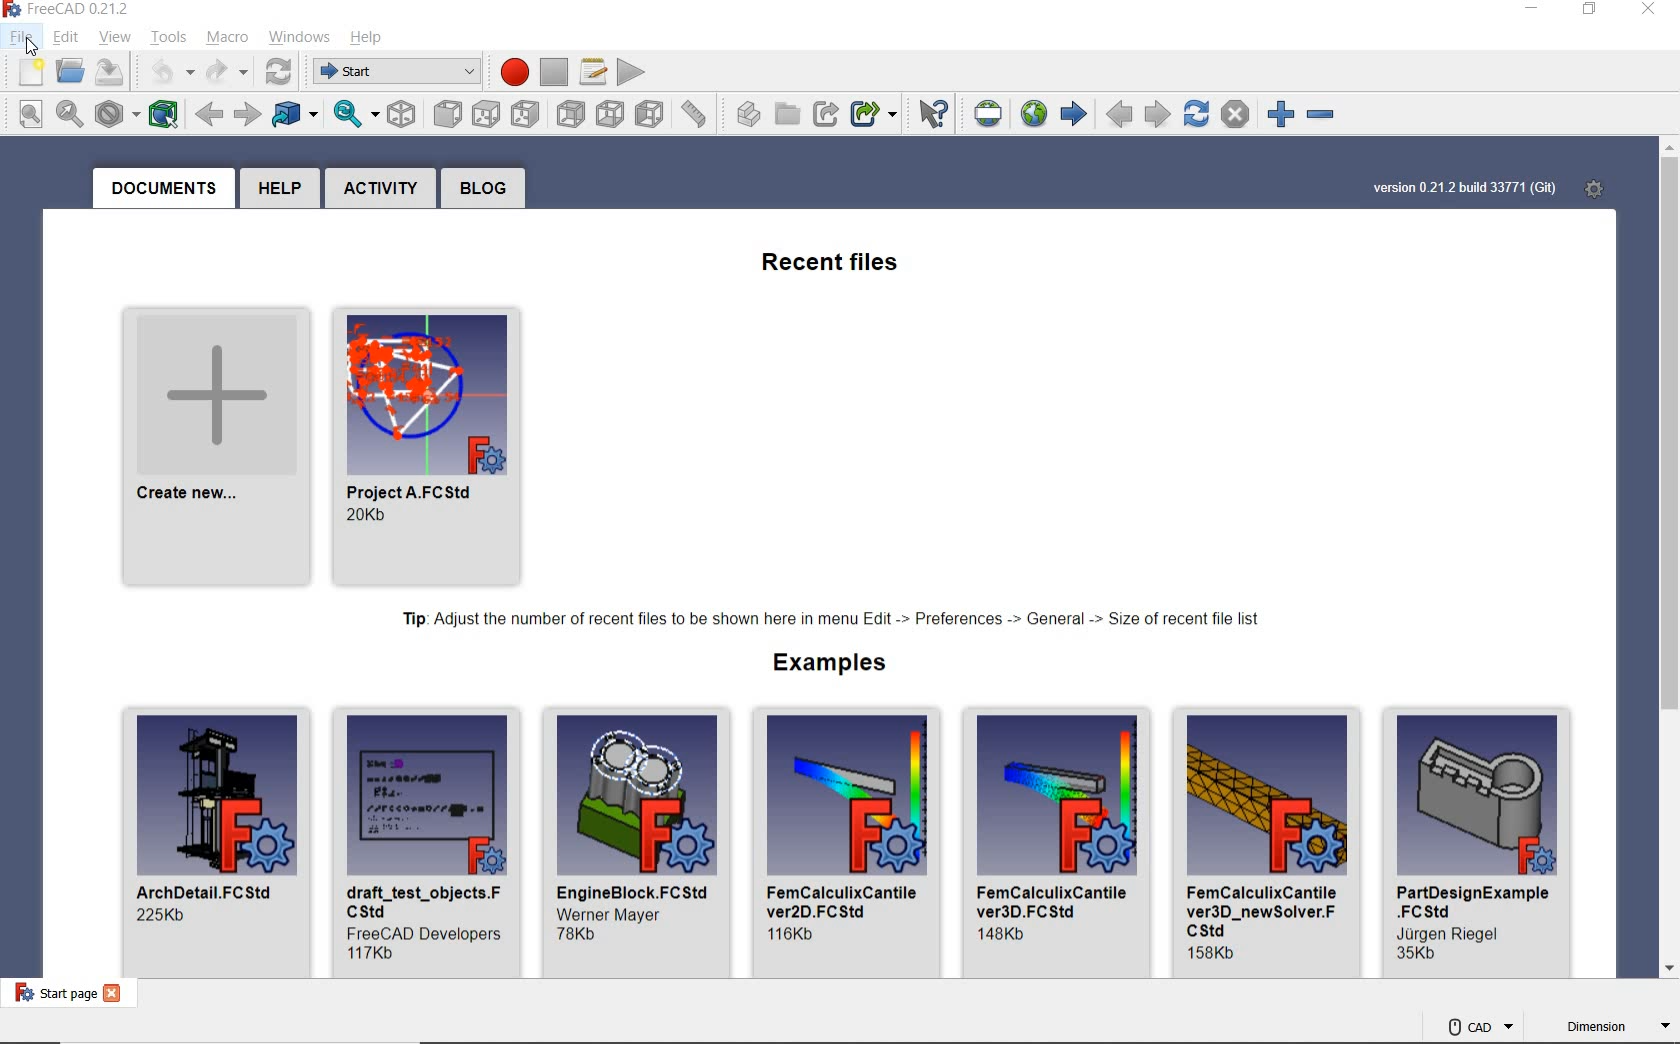  What do you see at coordinates (1120, 116) in the screenshot?
I see `PREVIOUS PAGE` at bounding box center [1120, 116].